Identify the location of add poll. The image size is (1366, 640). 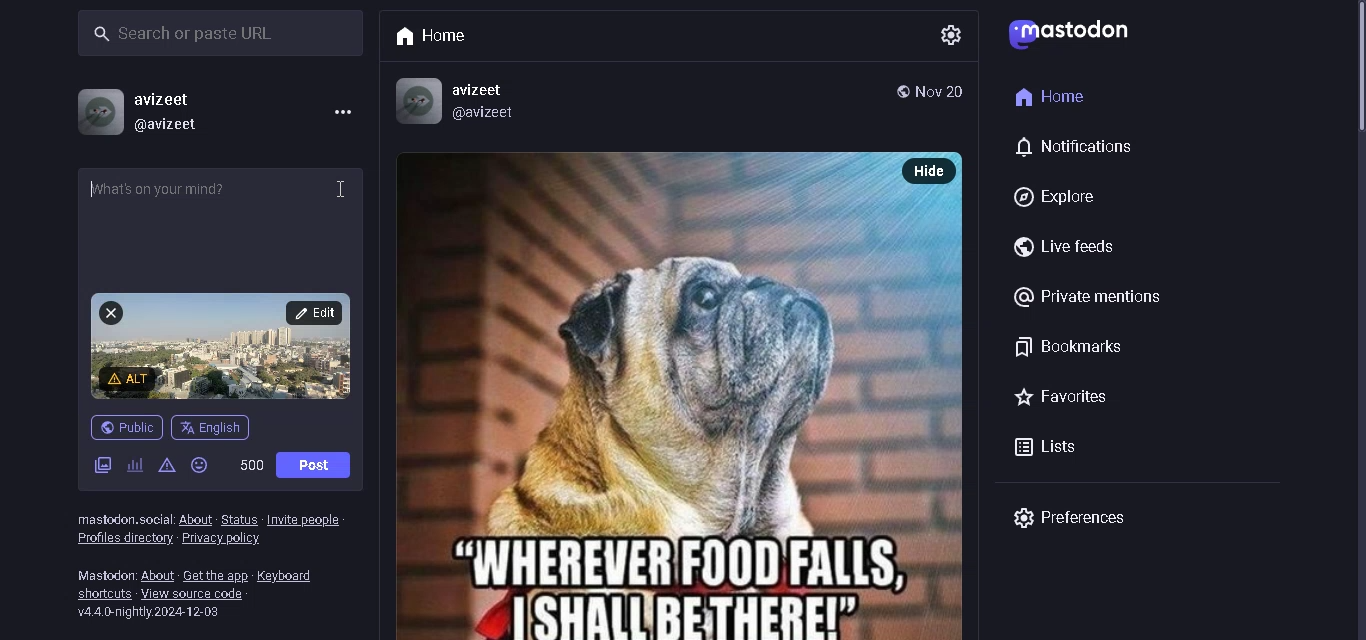
(135, 467).